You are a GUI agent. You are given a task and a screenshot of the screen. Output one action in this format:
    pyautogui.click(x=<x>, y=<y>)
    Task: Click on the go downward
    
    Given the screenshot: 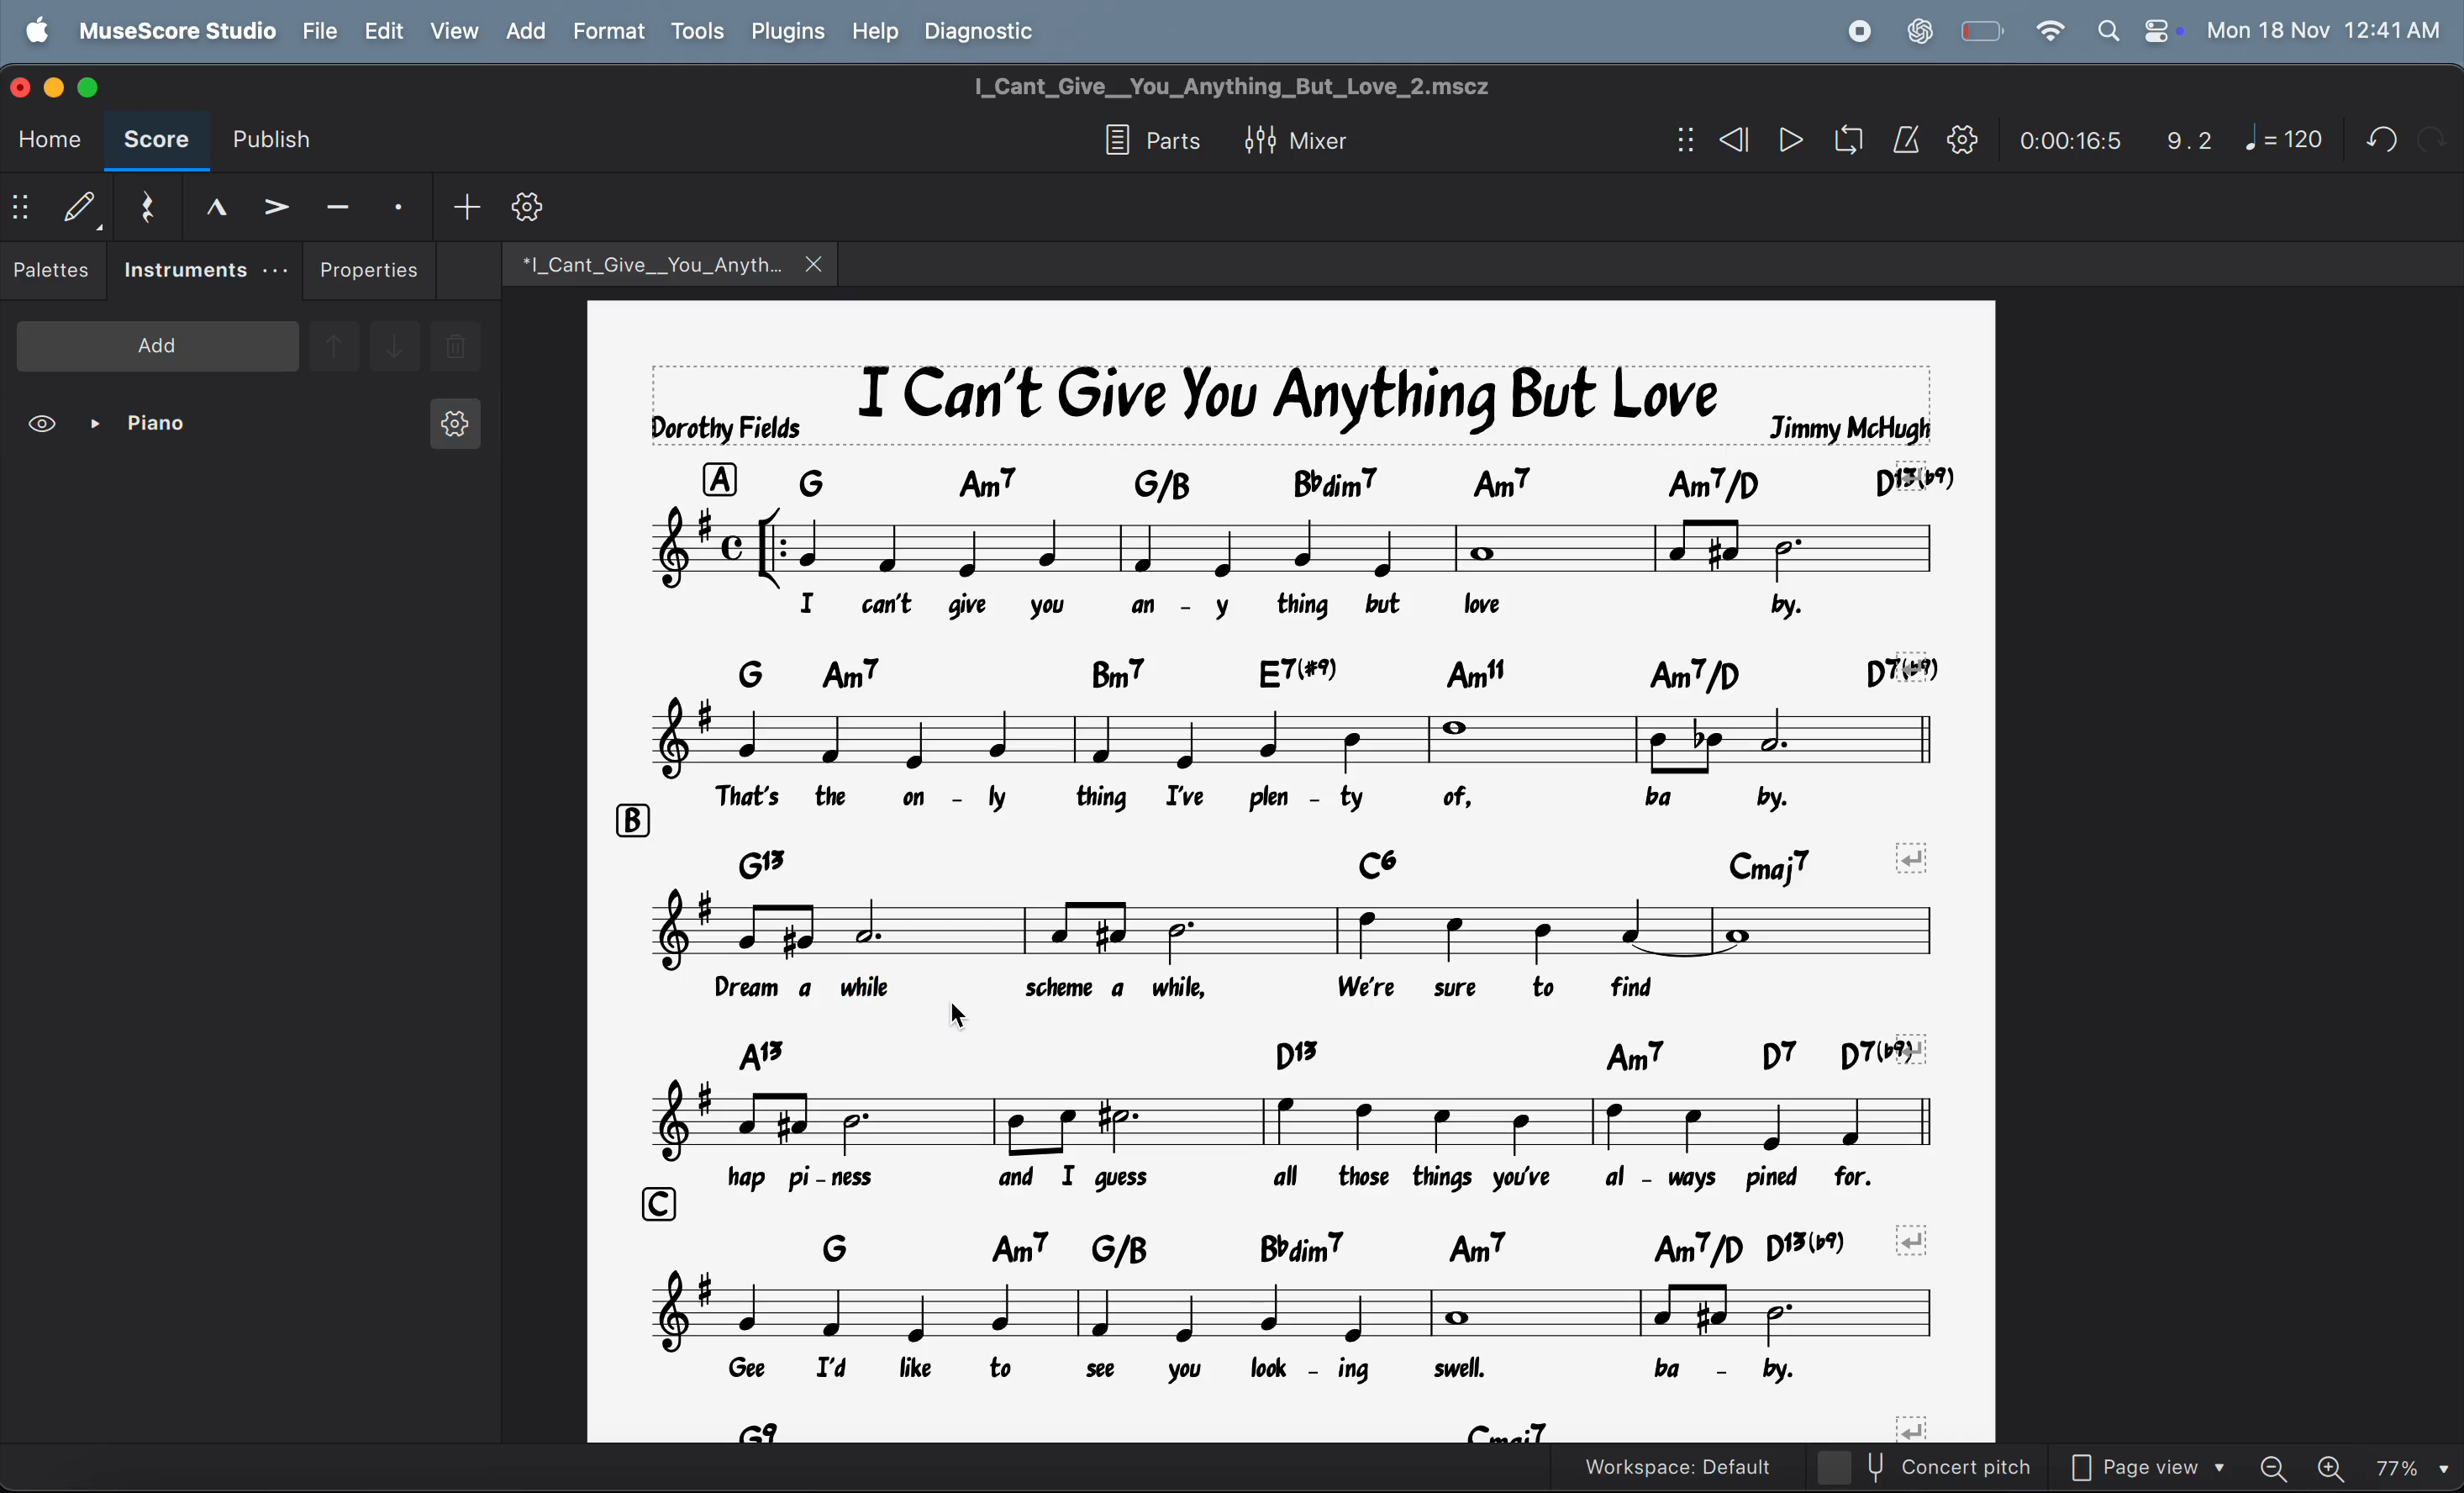 What is the action you would take?
    pyautogui.click(x=398, y=344)
    